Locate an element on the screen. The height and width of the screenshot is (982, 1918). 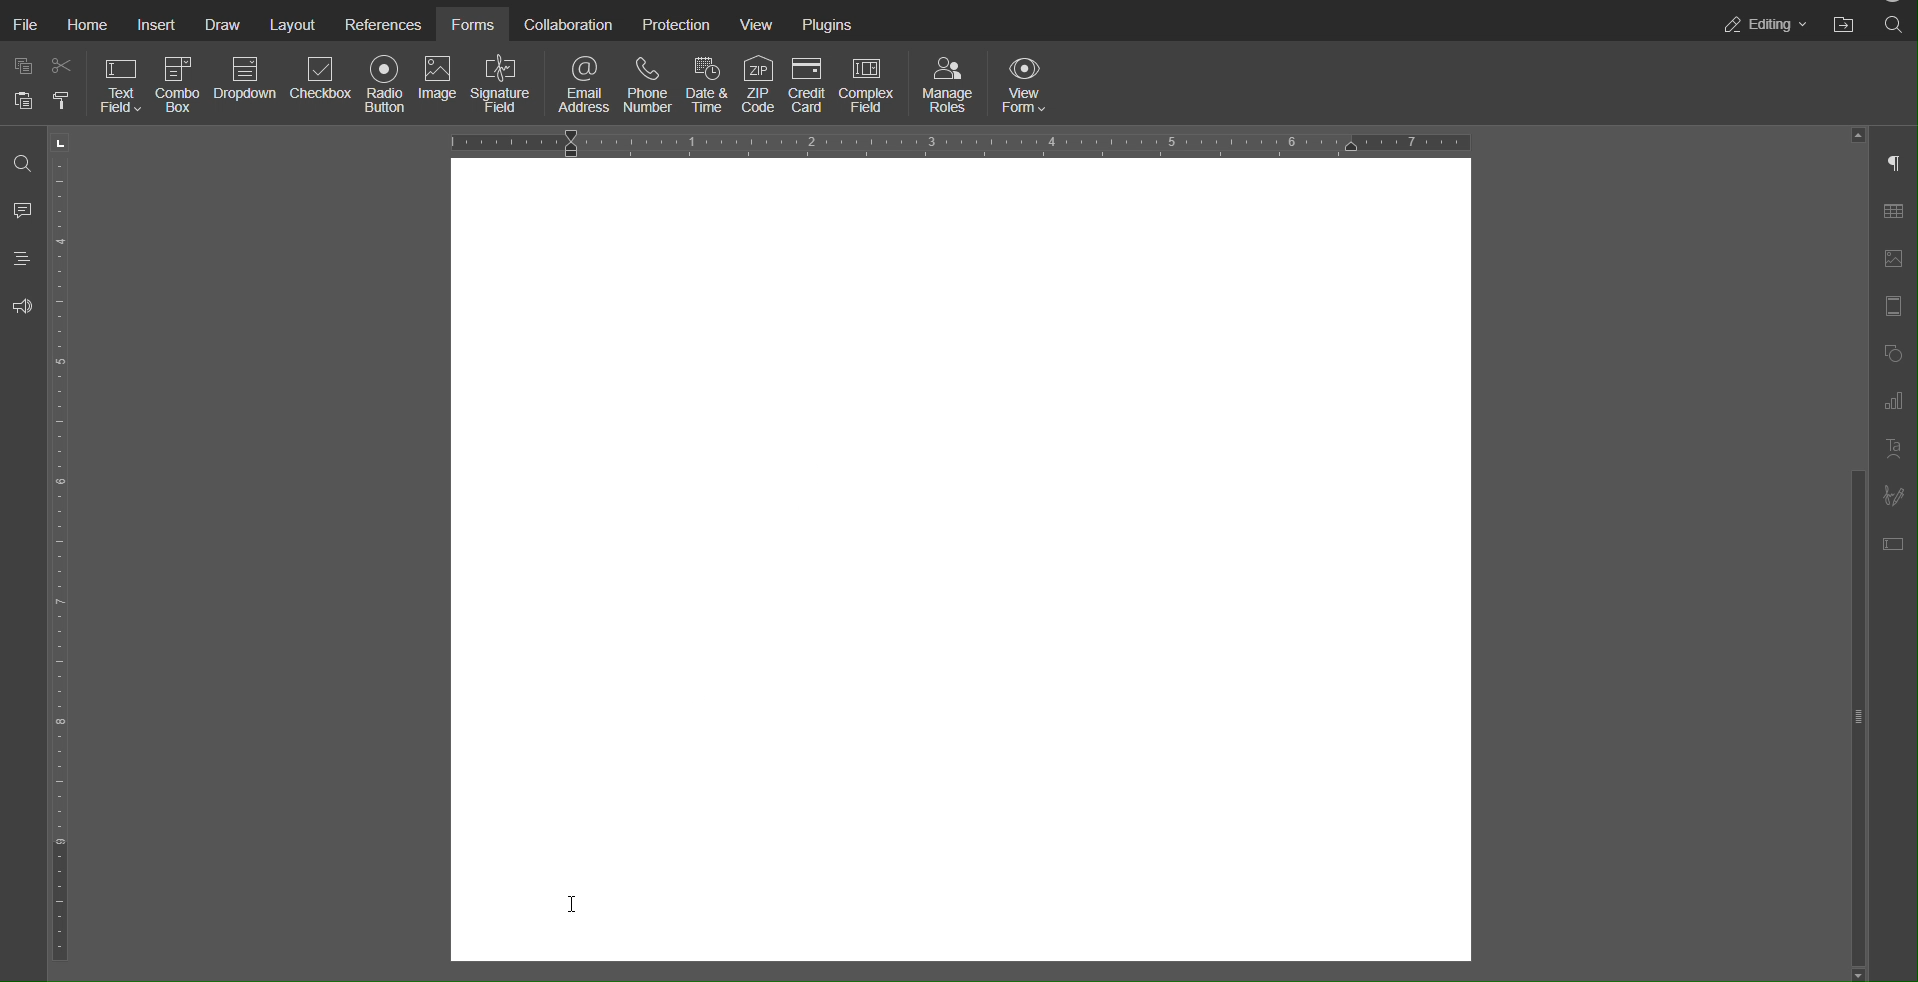
Header/Footer is located at coordinates (1894, 306).